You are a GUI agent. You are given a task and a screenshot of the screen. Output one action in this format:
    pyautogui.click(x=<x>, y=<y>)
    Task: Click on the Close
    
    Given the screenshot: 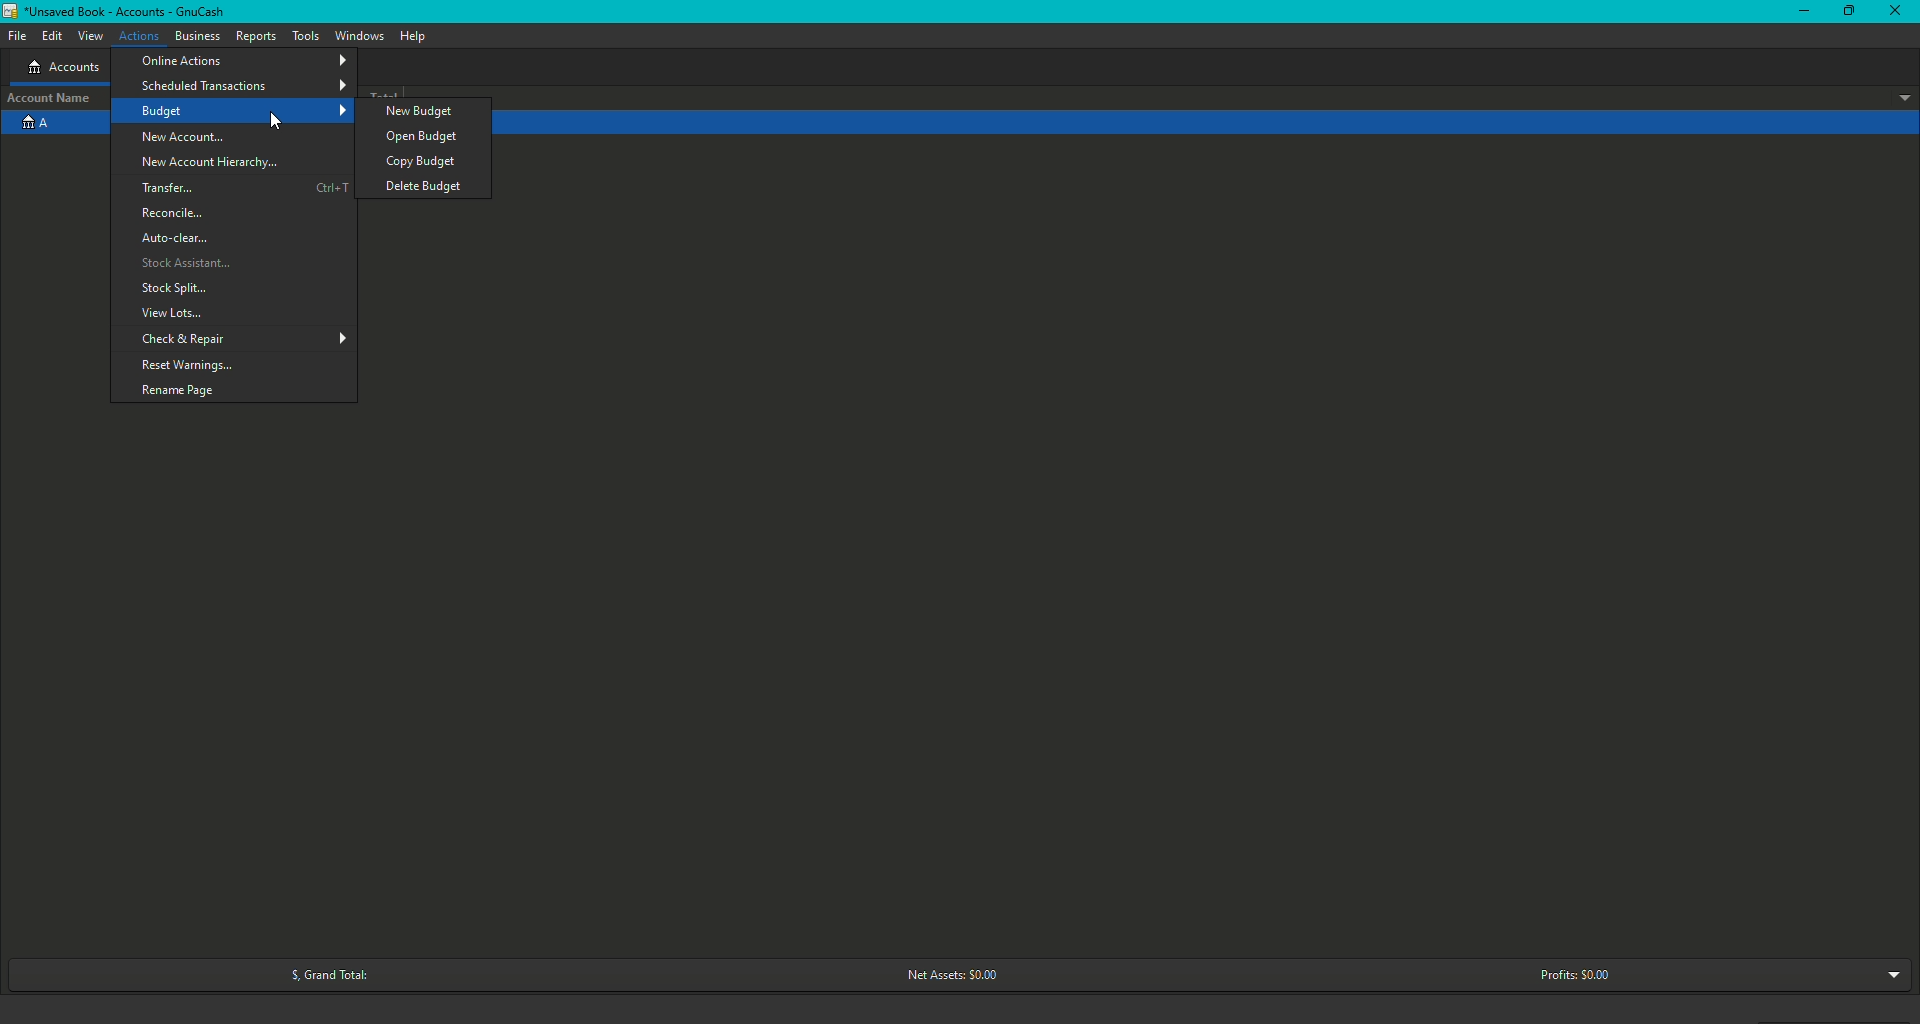 What is the action you would take?
    pyautogui.click(x=1898, y=11)
    